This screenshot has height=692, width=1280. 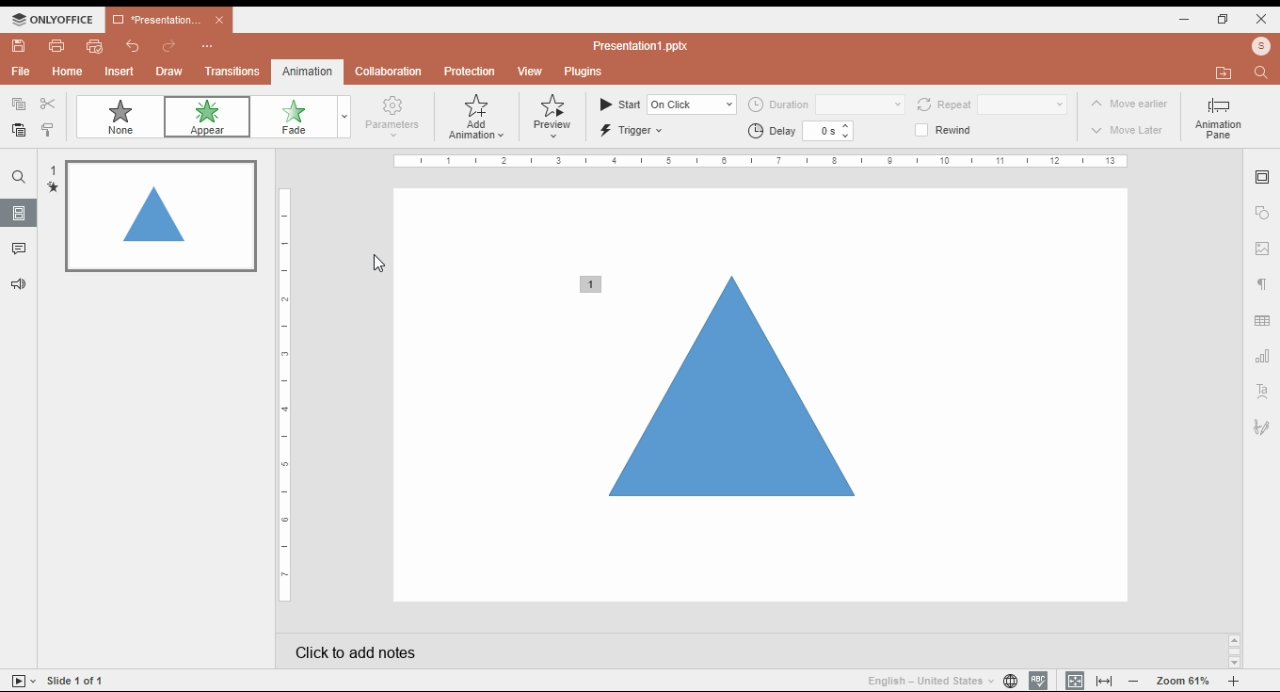 What do you see at coordinates (1263, 354) in the screenshot?
I see `chart setting` at bounding box center [1263, 354].